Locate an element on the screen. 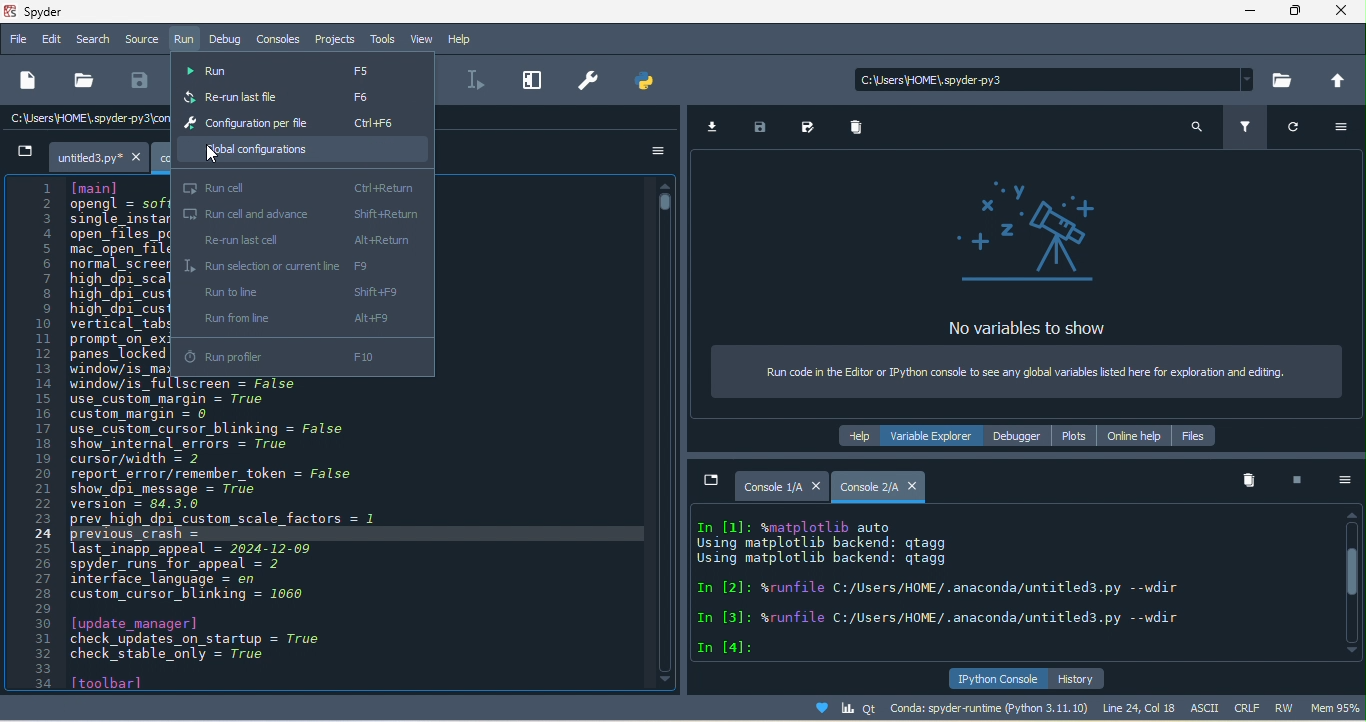 This screenshot has height=722, width=1366. vertical scroll bar is located at coordinates (1350, 581).